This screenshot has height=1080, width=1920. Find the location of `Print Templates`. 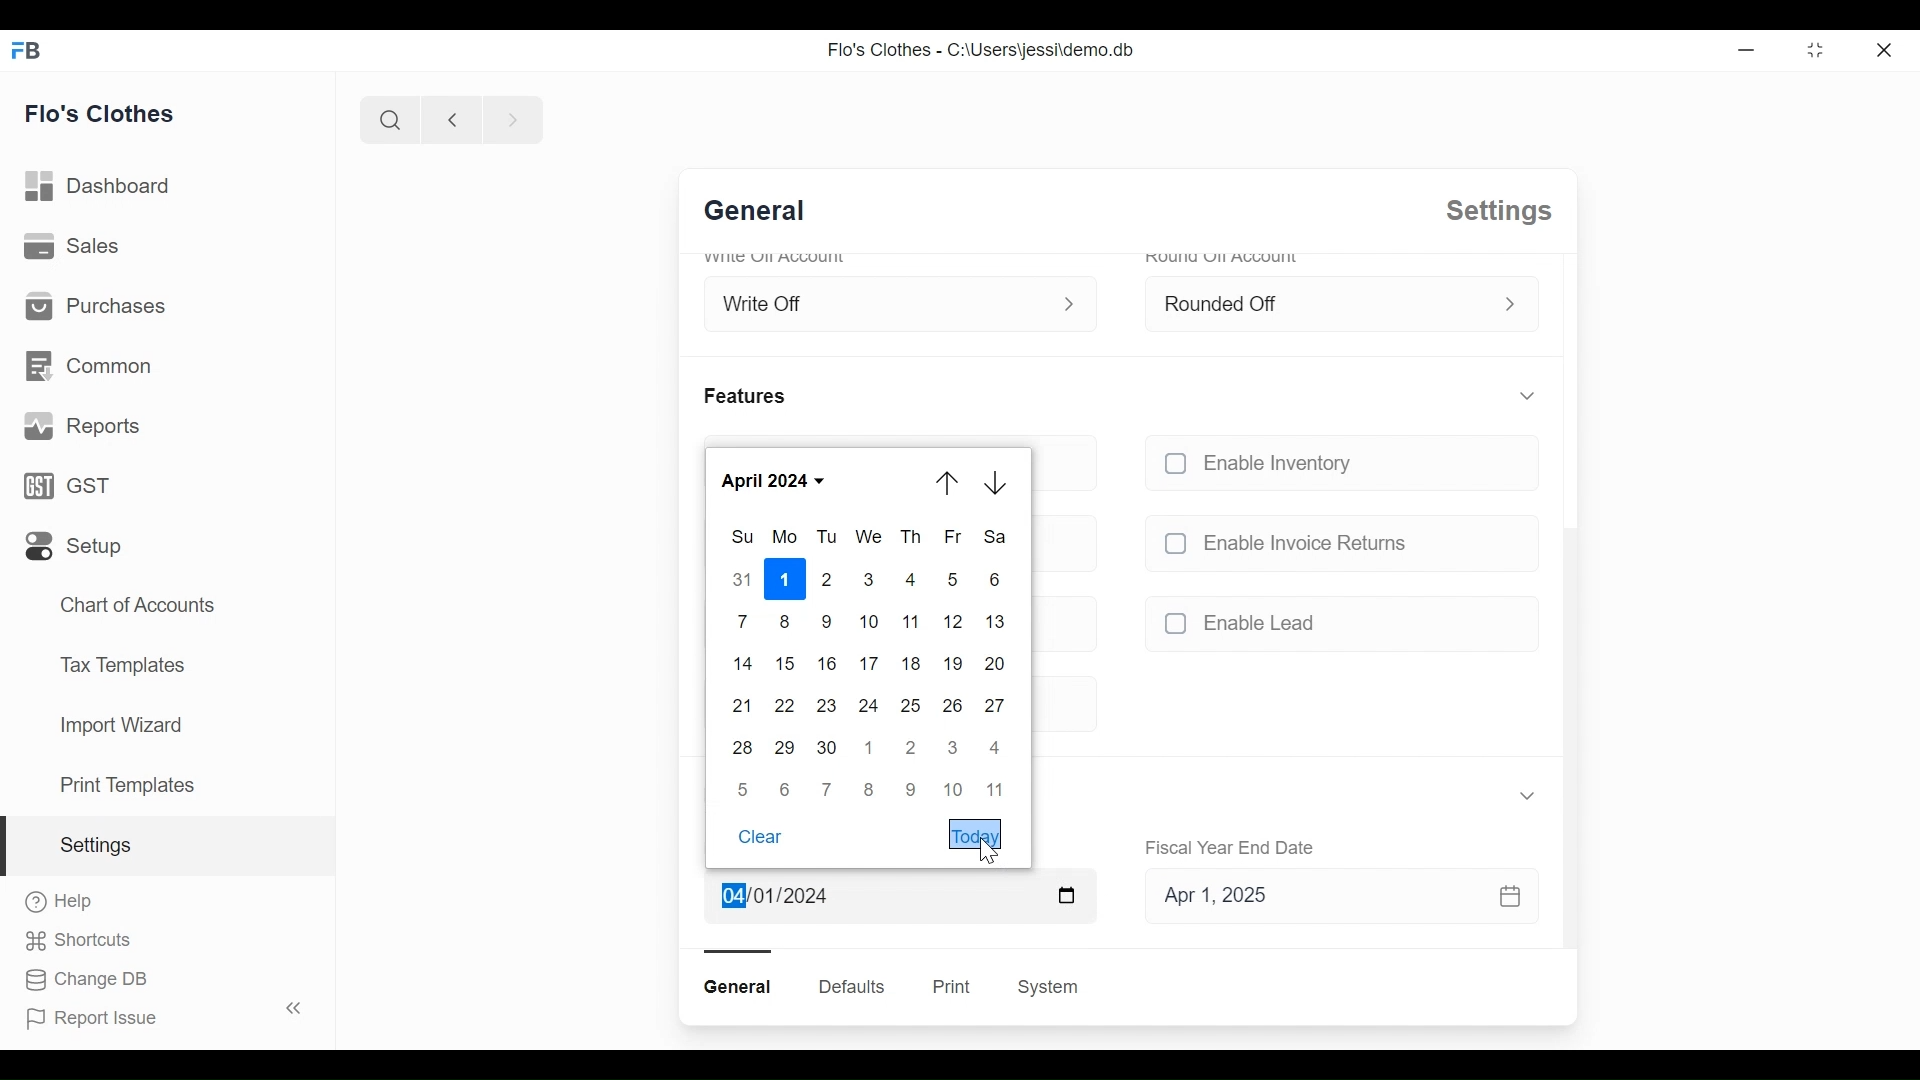

Print Templates is located at coordinates (127, 785).